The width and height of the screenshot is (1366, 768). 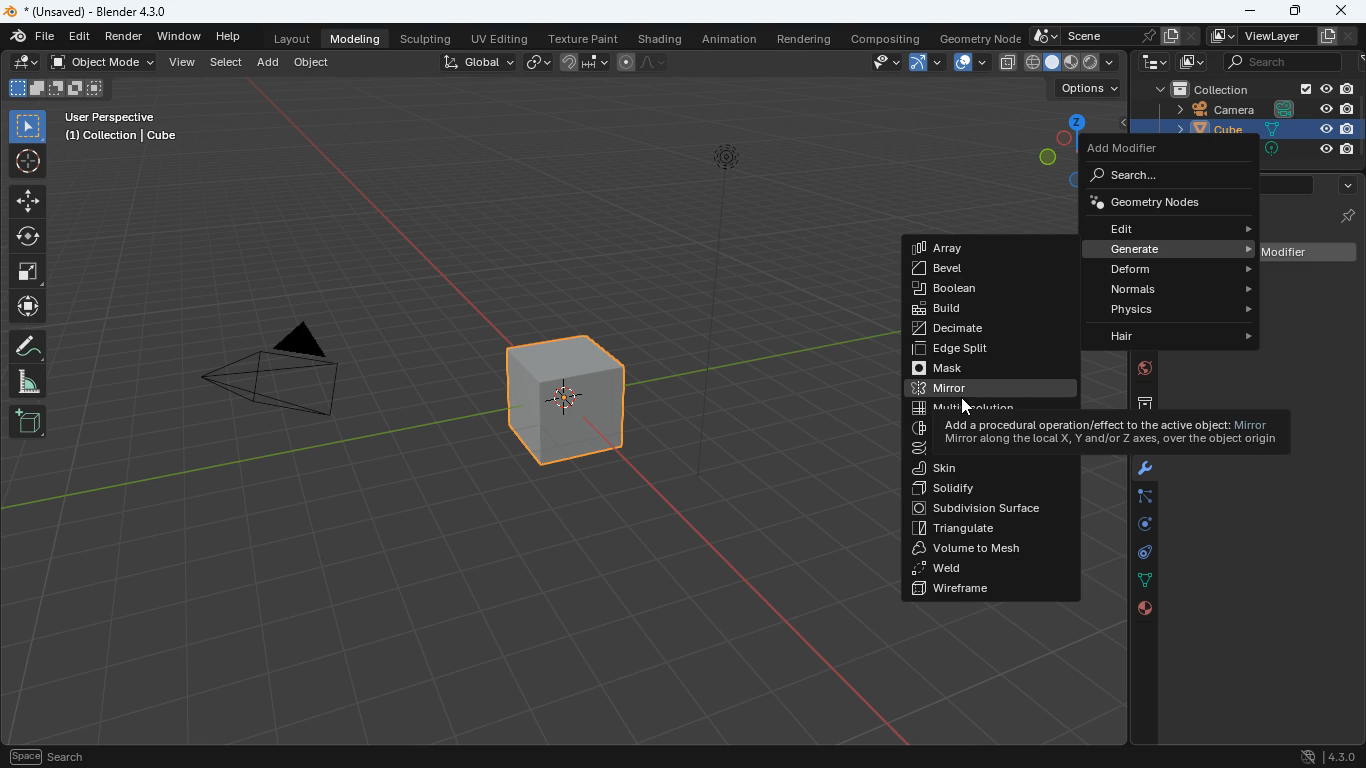 What do you see at coordinates (967, 408) in the screenshot?
I see `` at bounding box center [967, 408].